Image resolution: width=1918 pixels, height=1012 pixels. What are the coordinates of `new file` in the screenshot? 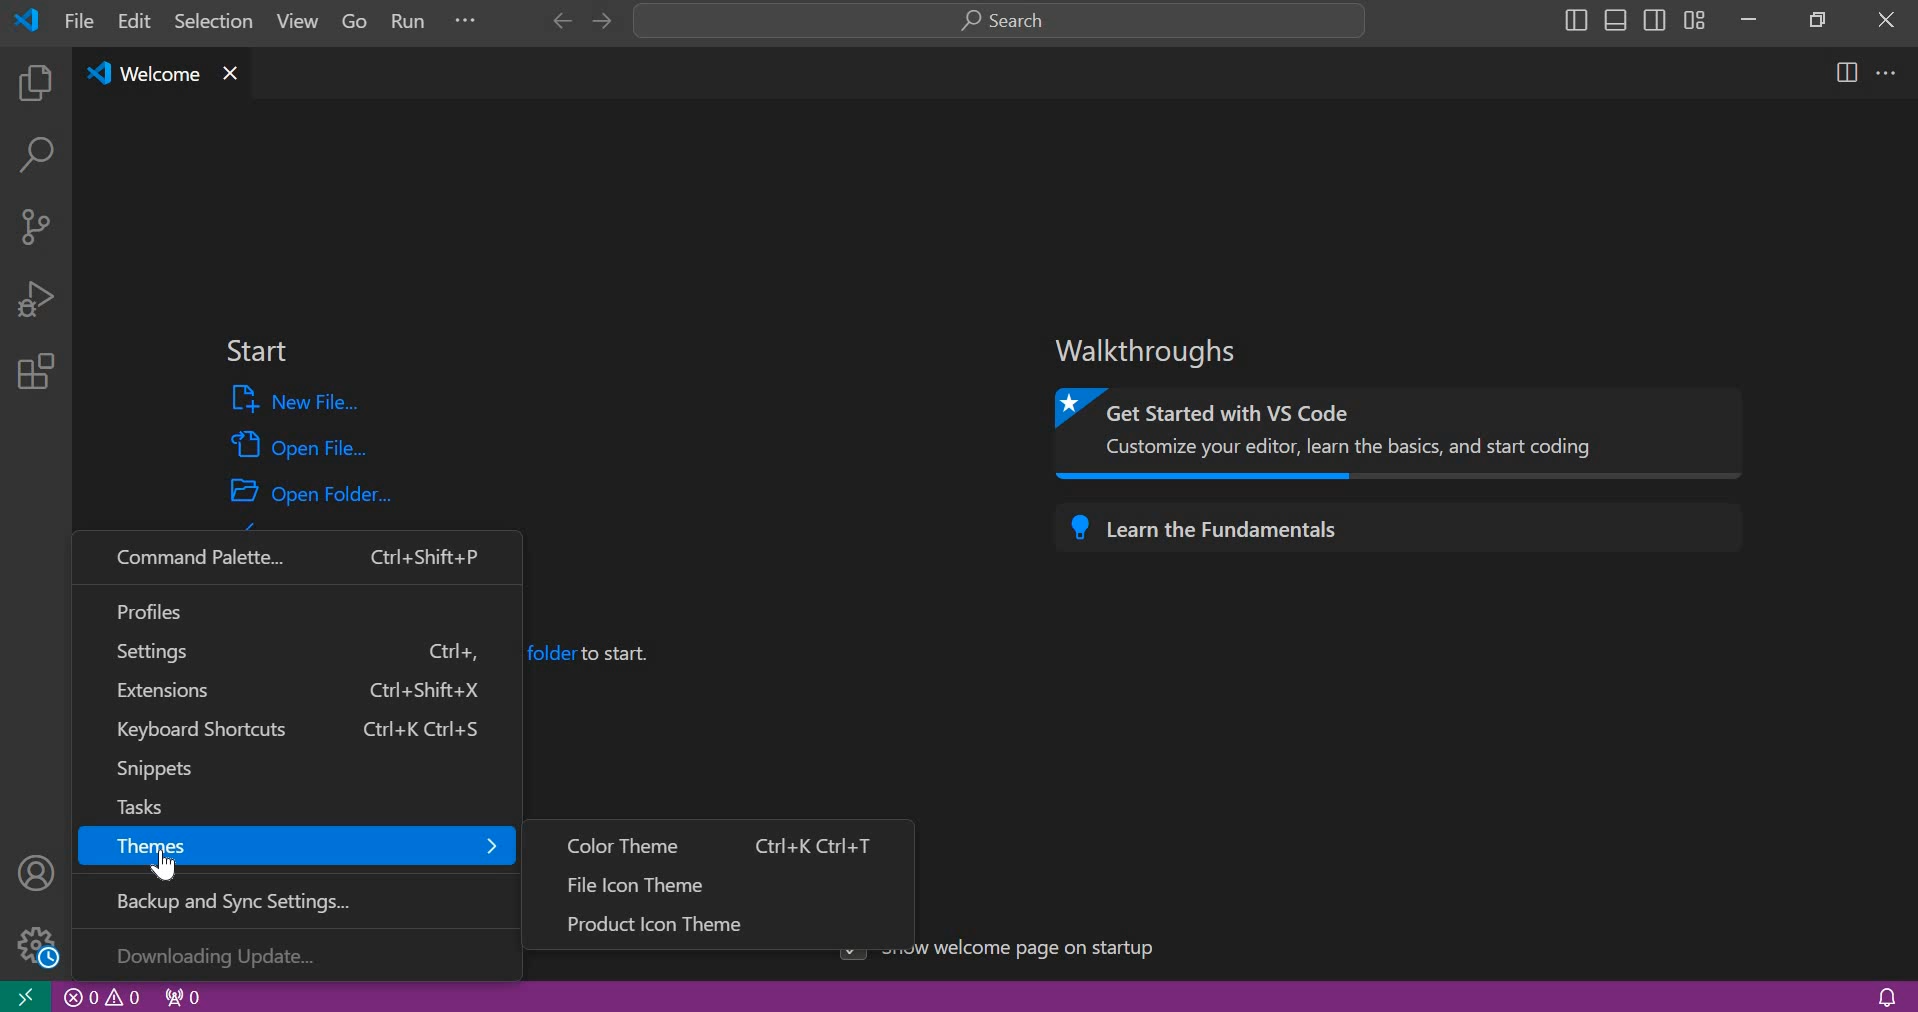 It's located at (299, 400).